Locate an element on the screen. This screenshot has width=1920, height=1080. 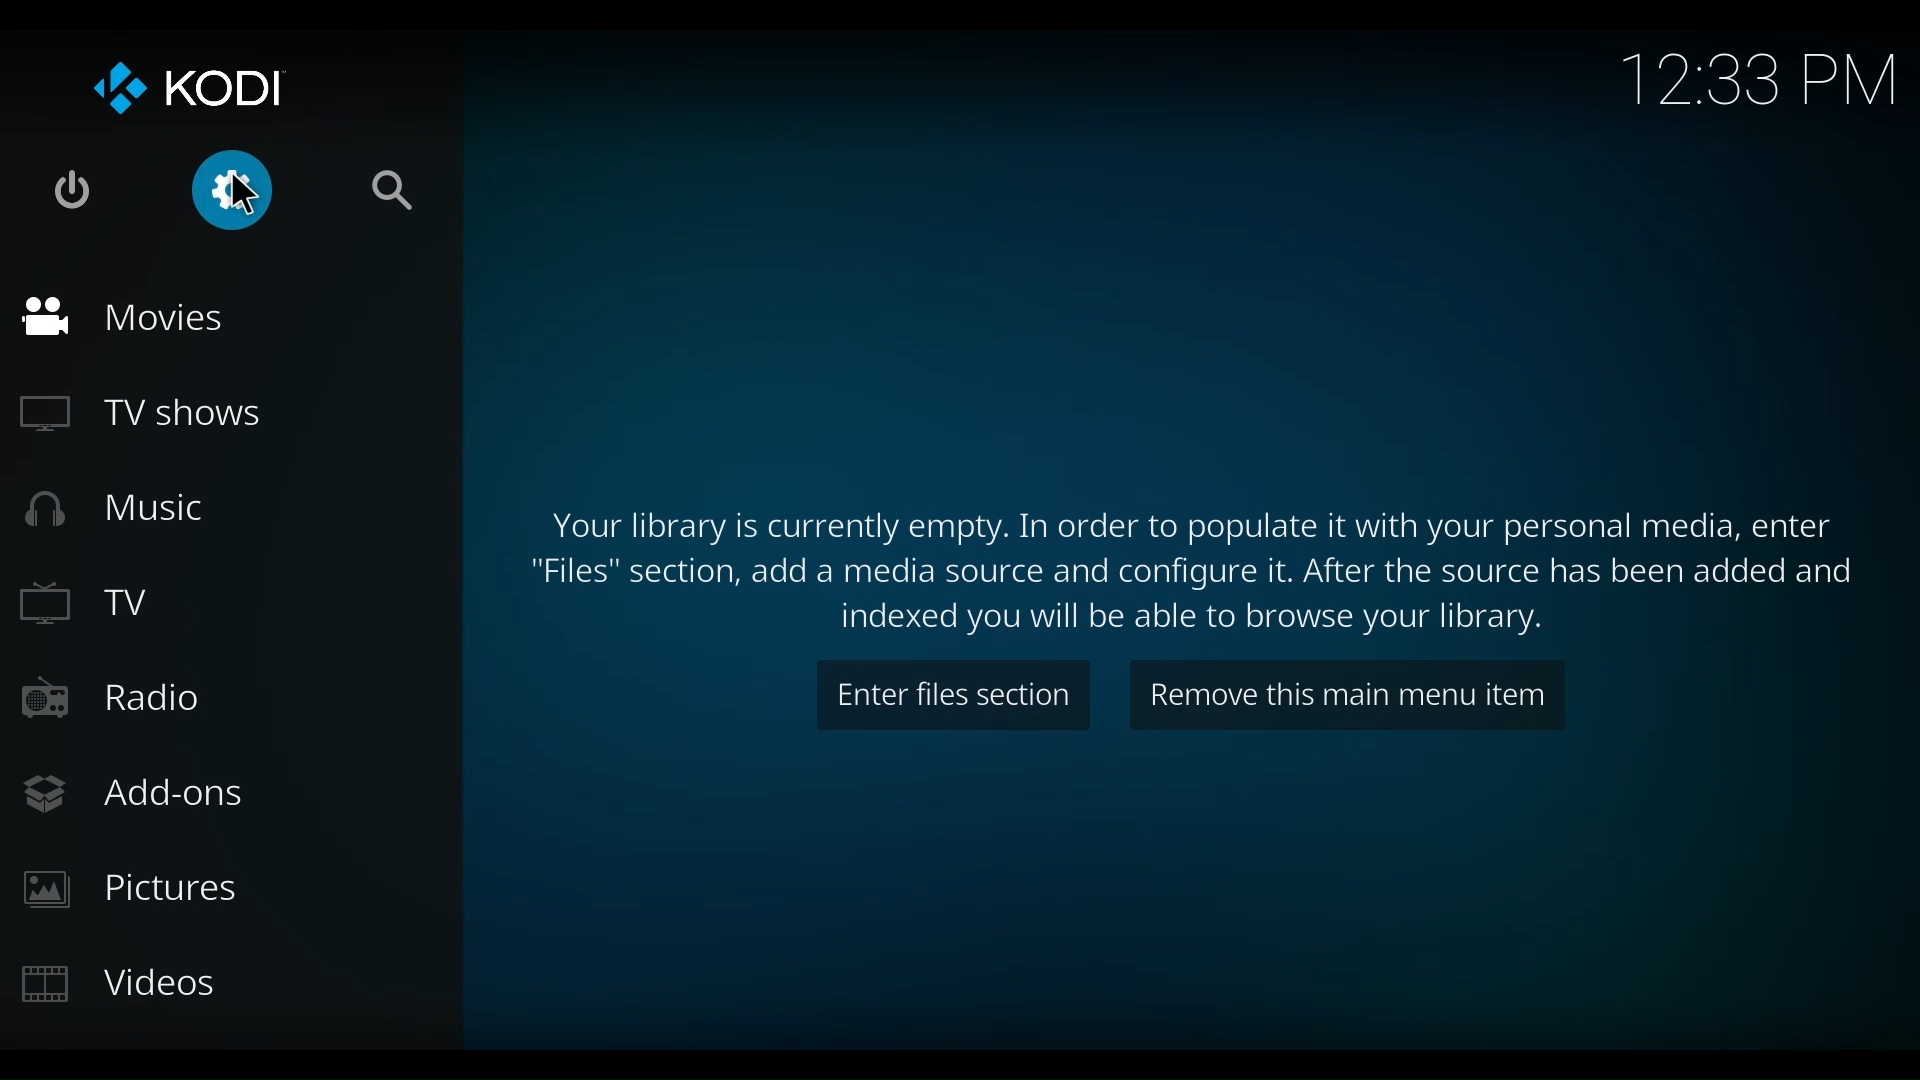
Remove this main menu item is located at coordinates (1345, 692).